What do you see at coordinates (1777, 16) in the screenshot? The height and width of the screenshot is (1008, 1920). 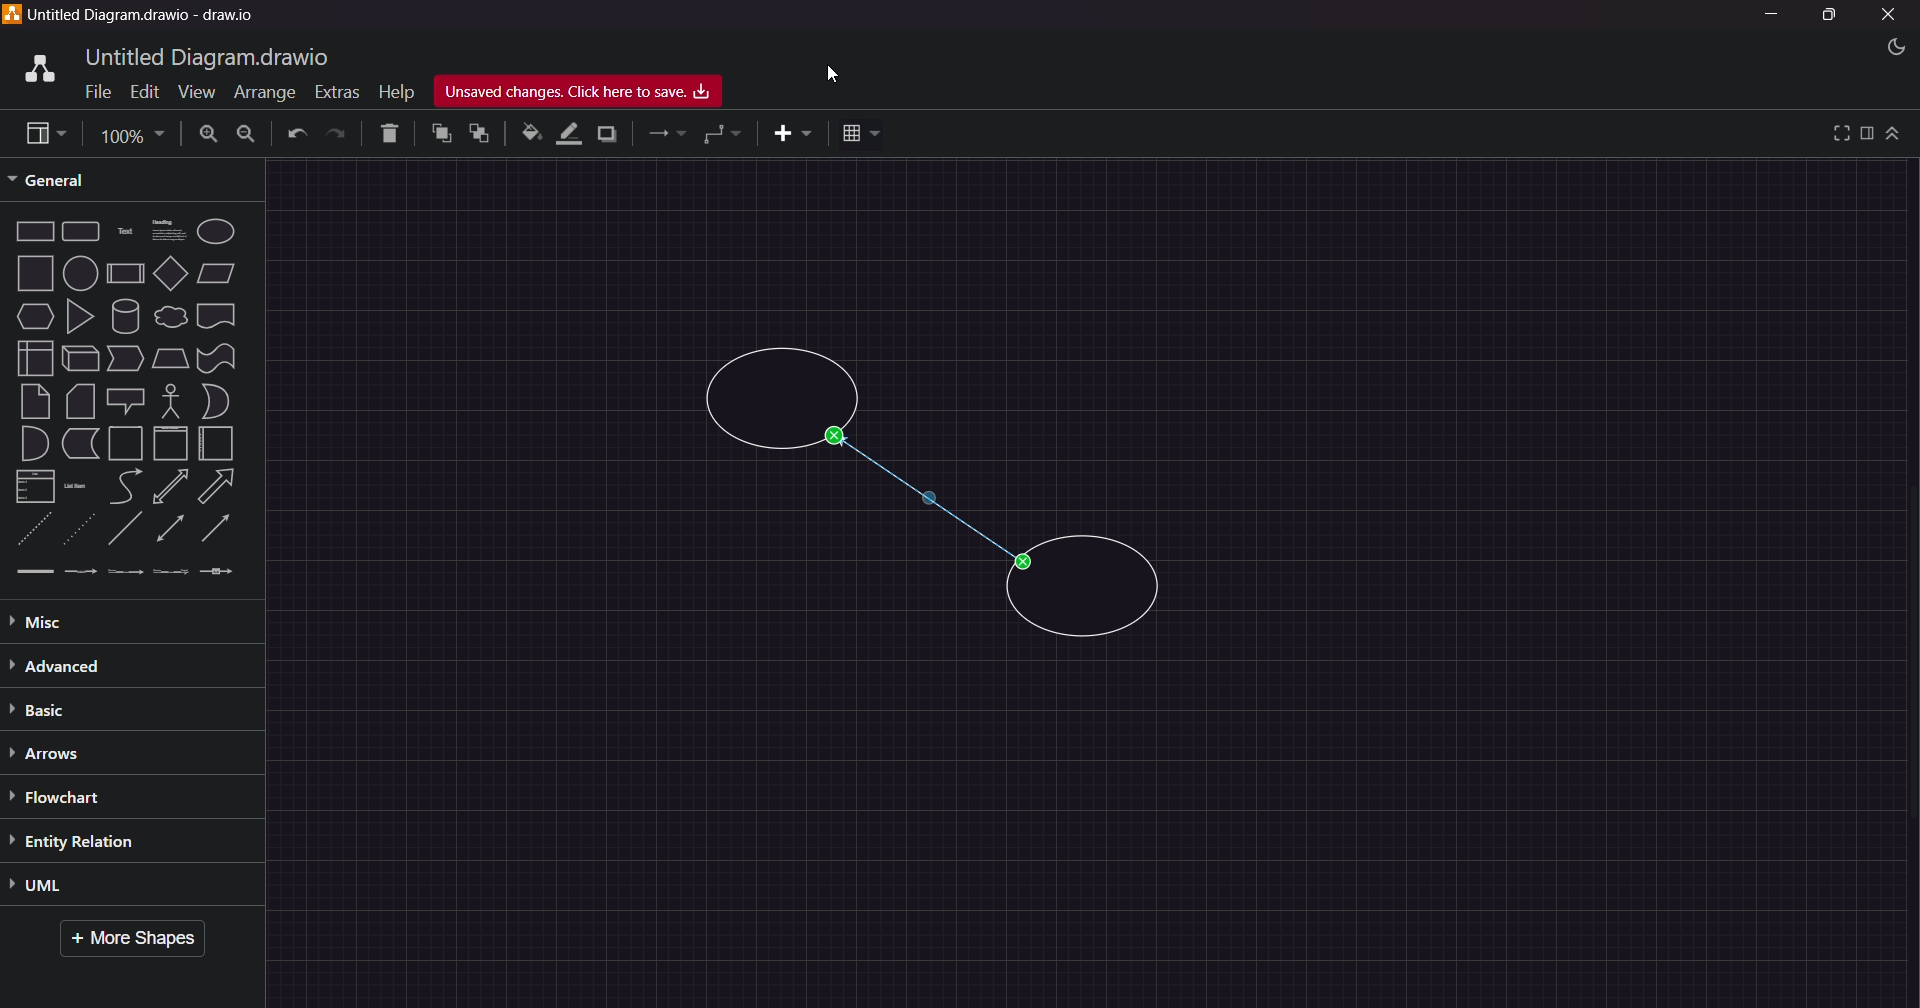 I see `Minimize` at bounding box center [1777, 16].